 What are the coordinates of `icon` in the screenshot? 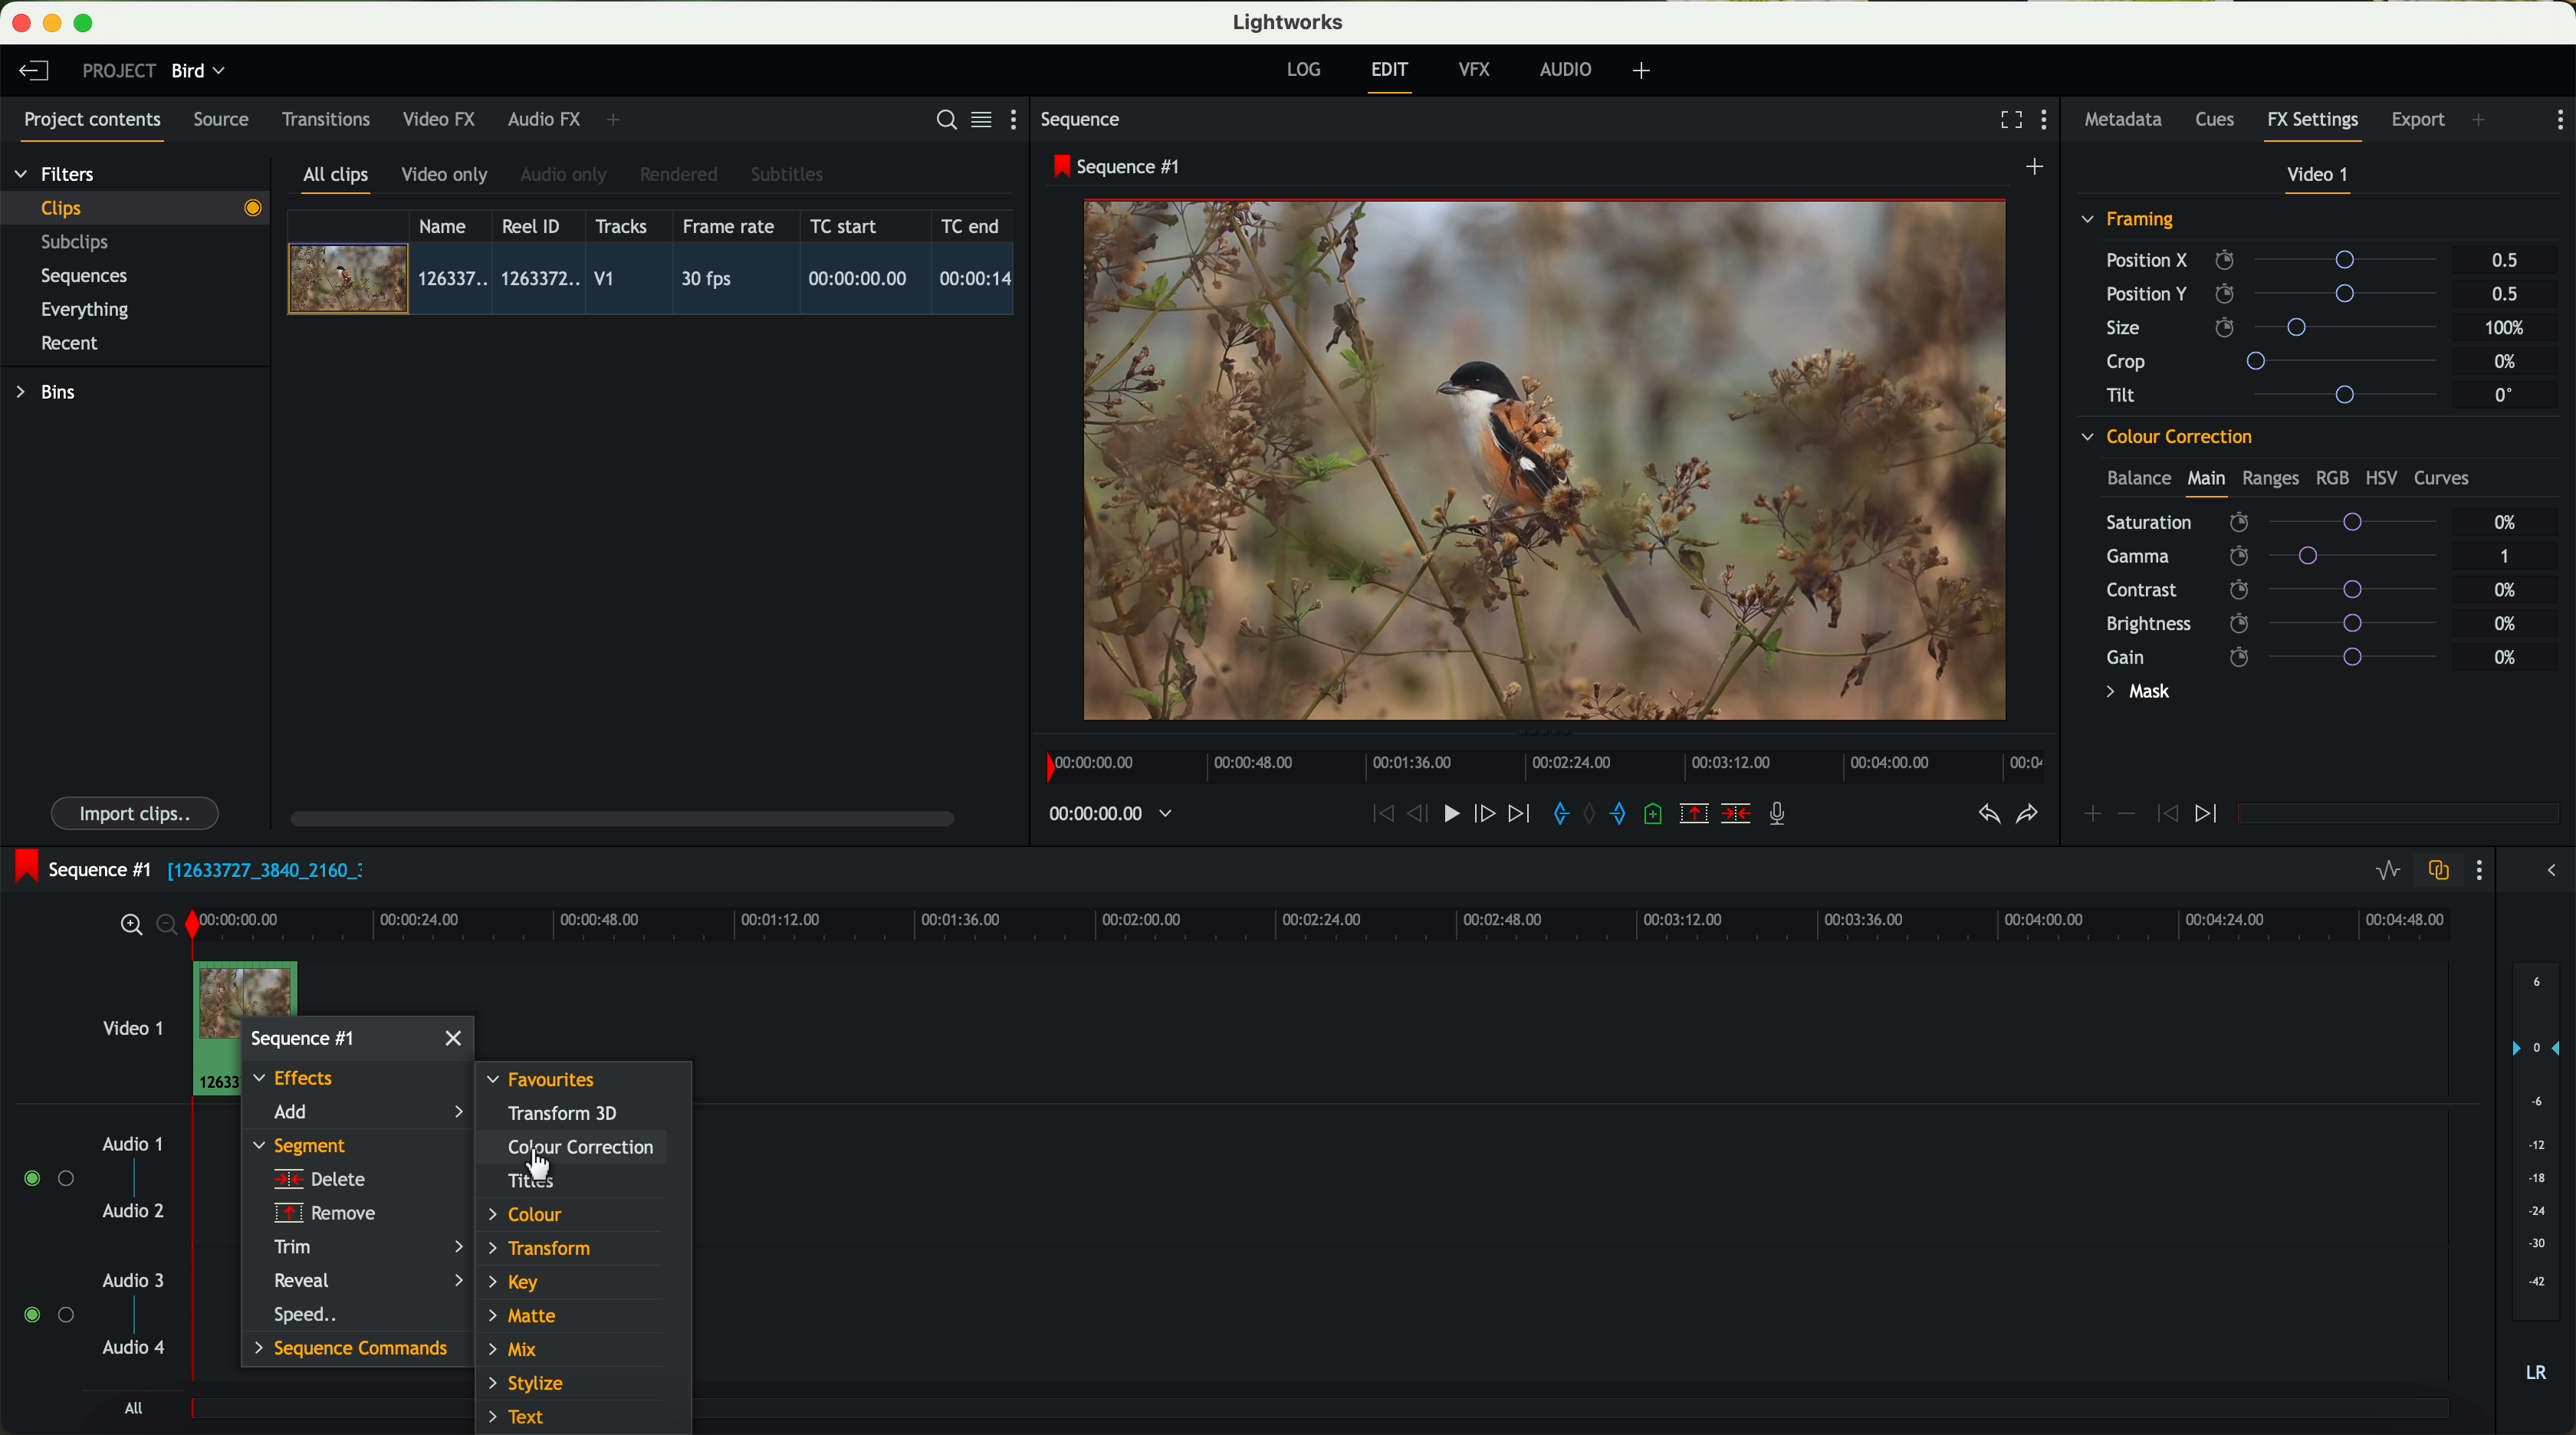 It's located at (2164, 815).